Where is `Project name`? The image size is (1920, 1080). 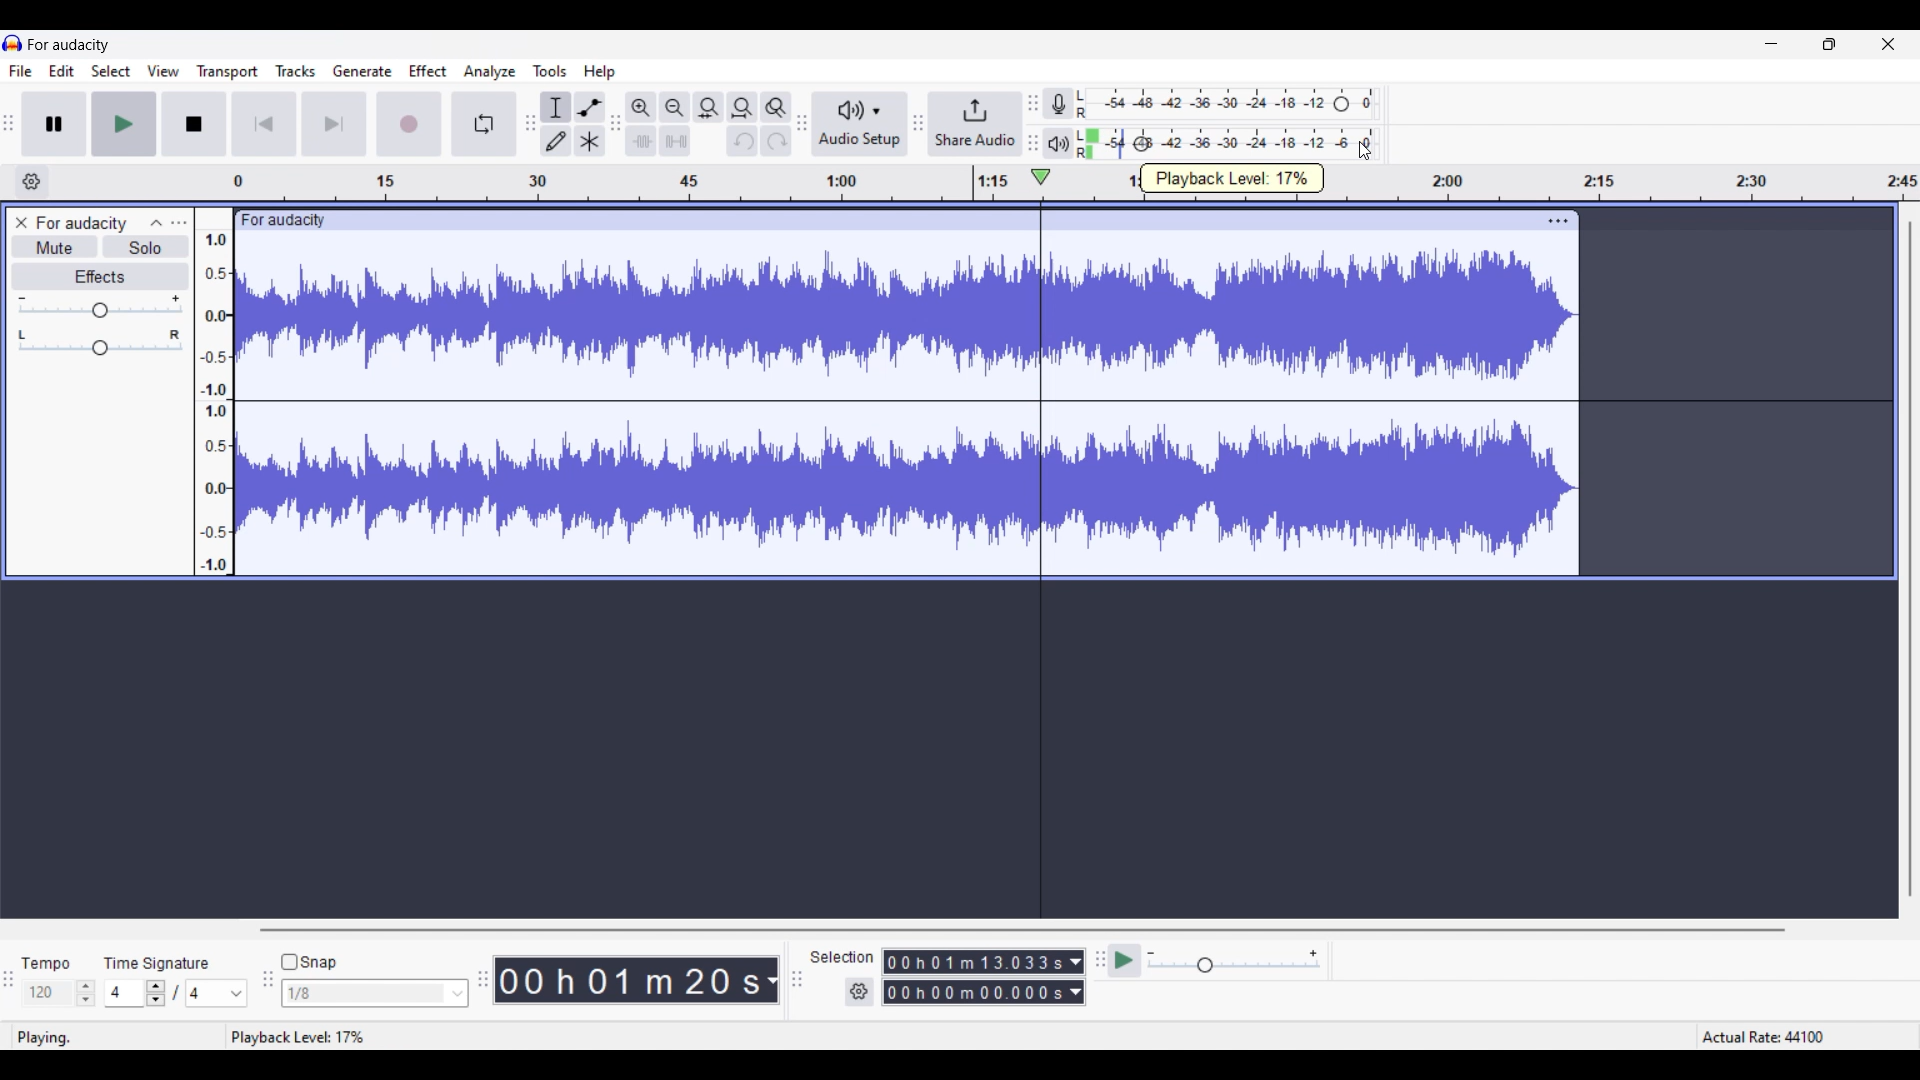 Project name is located at coordinates (69, 45).